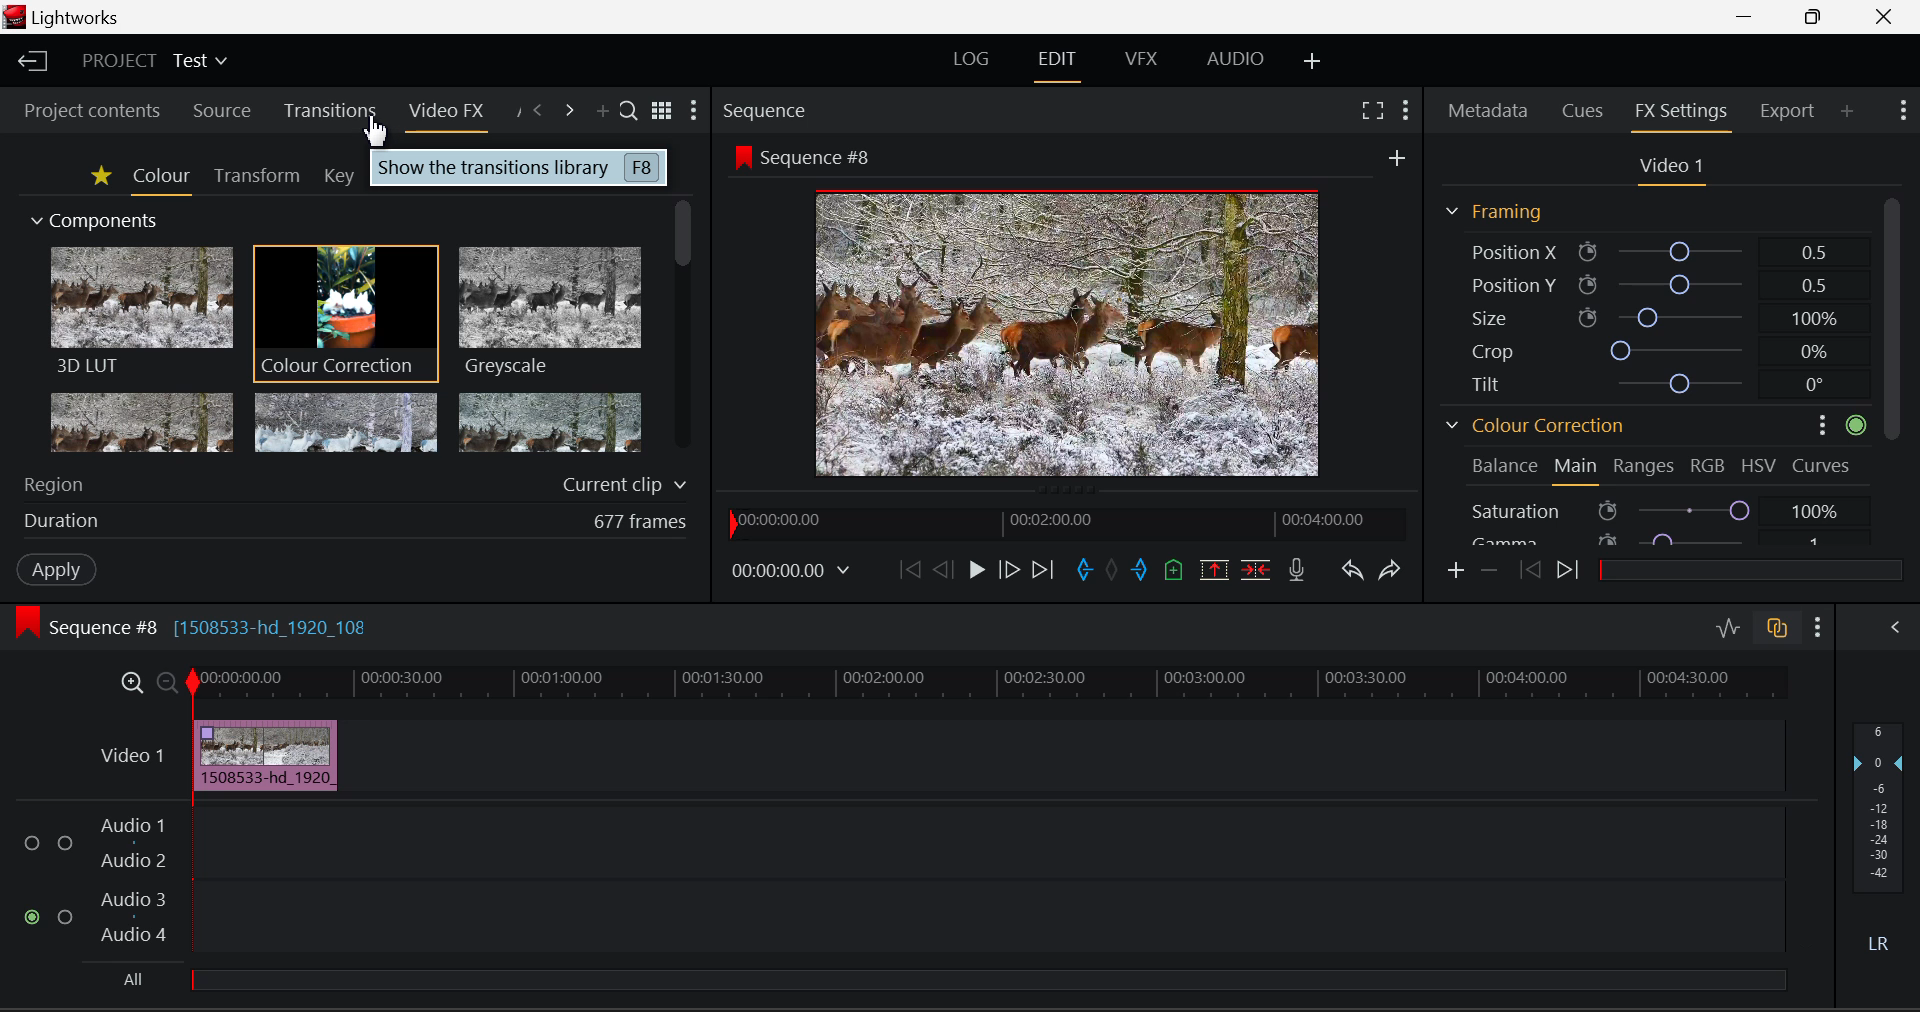 This screenshot has height=1012, width=1920. I want to click on Saturation 100%, so click(1667, 506).